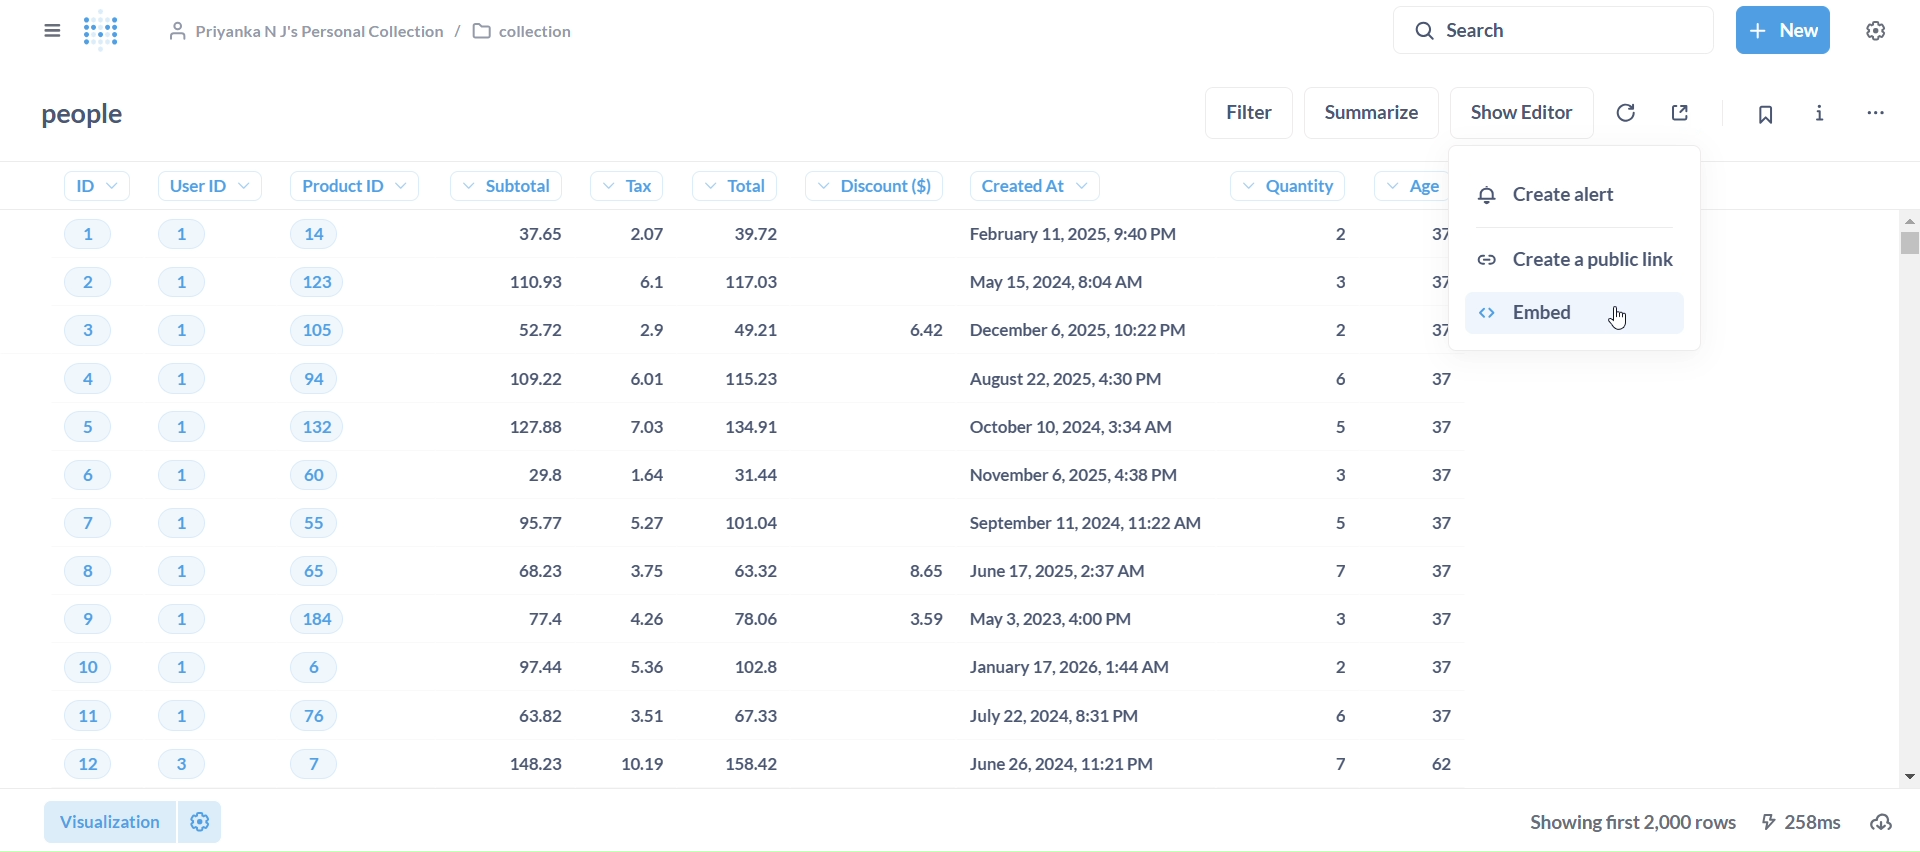 The image size is (1920, 852). Describe the element at coordinates (1888, 821) in the screenshot. I see `upload to collection` at that location.